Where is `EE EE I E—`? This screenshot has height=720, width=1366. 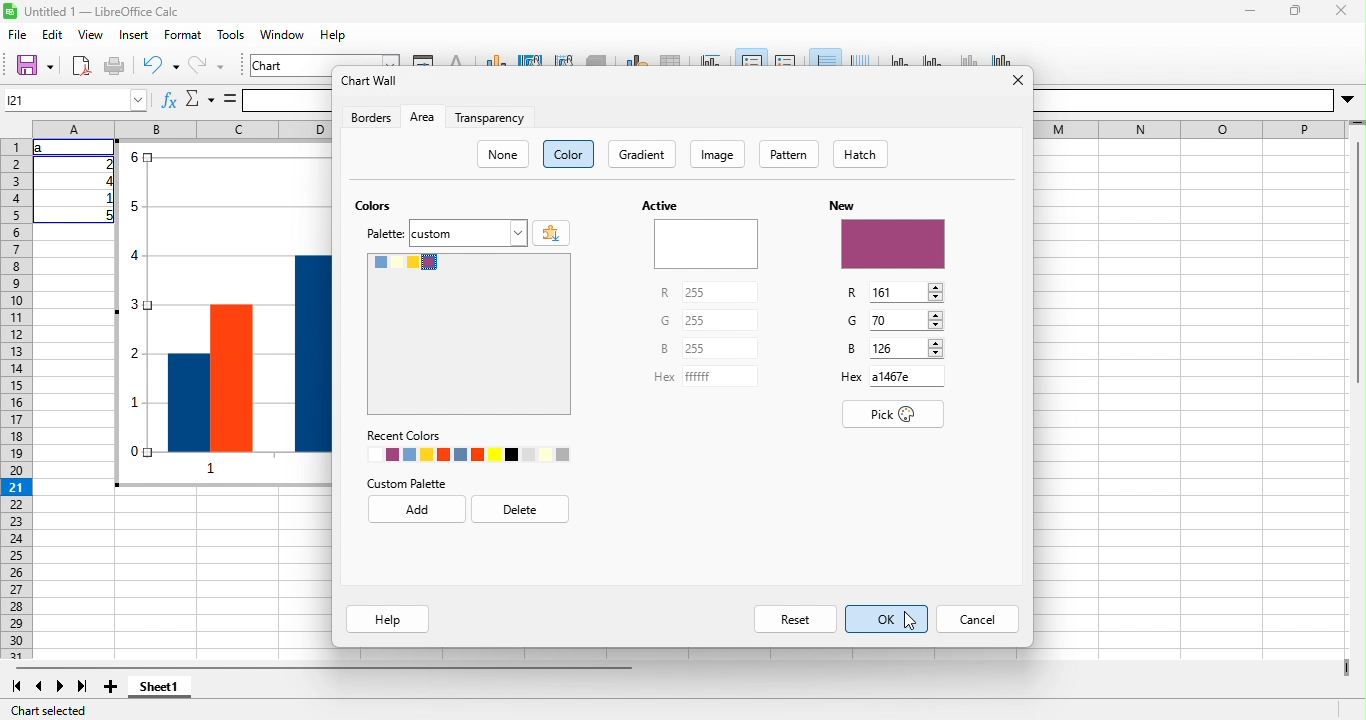
EE EE I E— is located at coordinates (1191, 130).